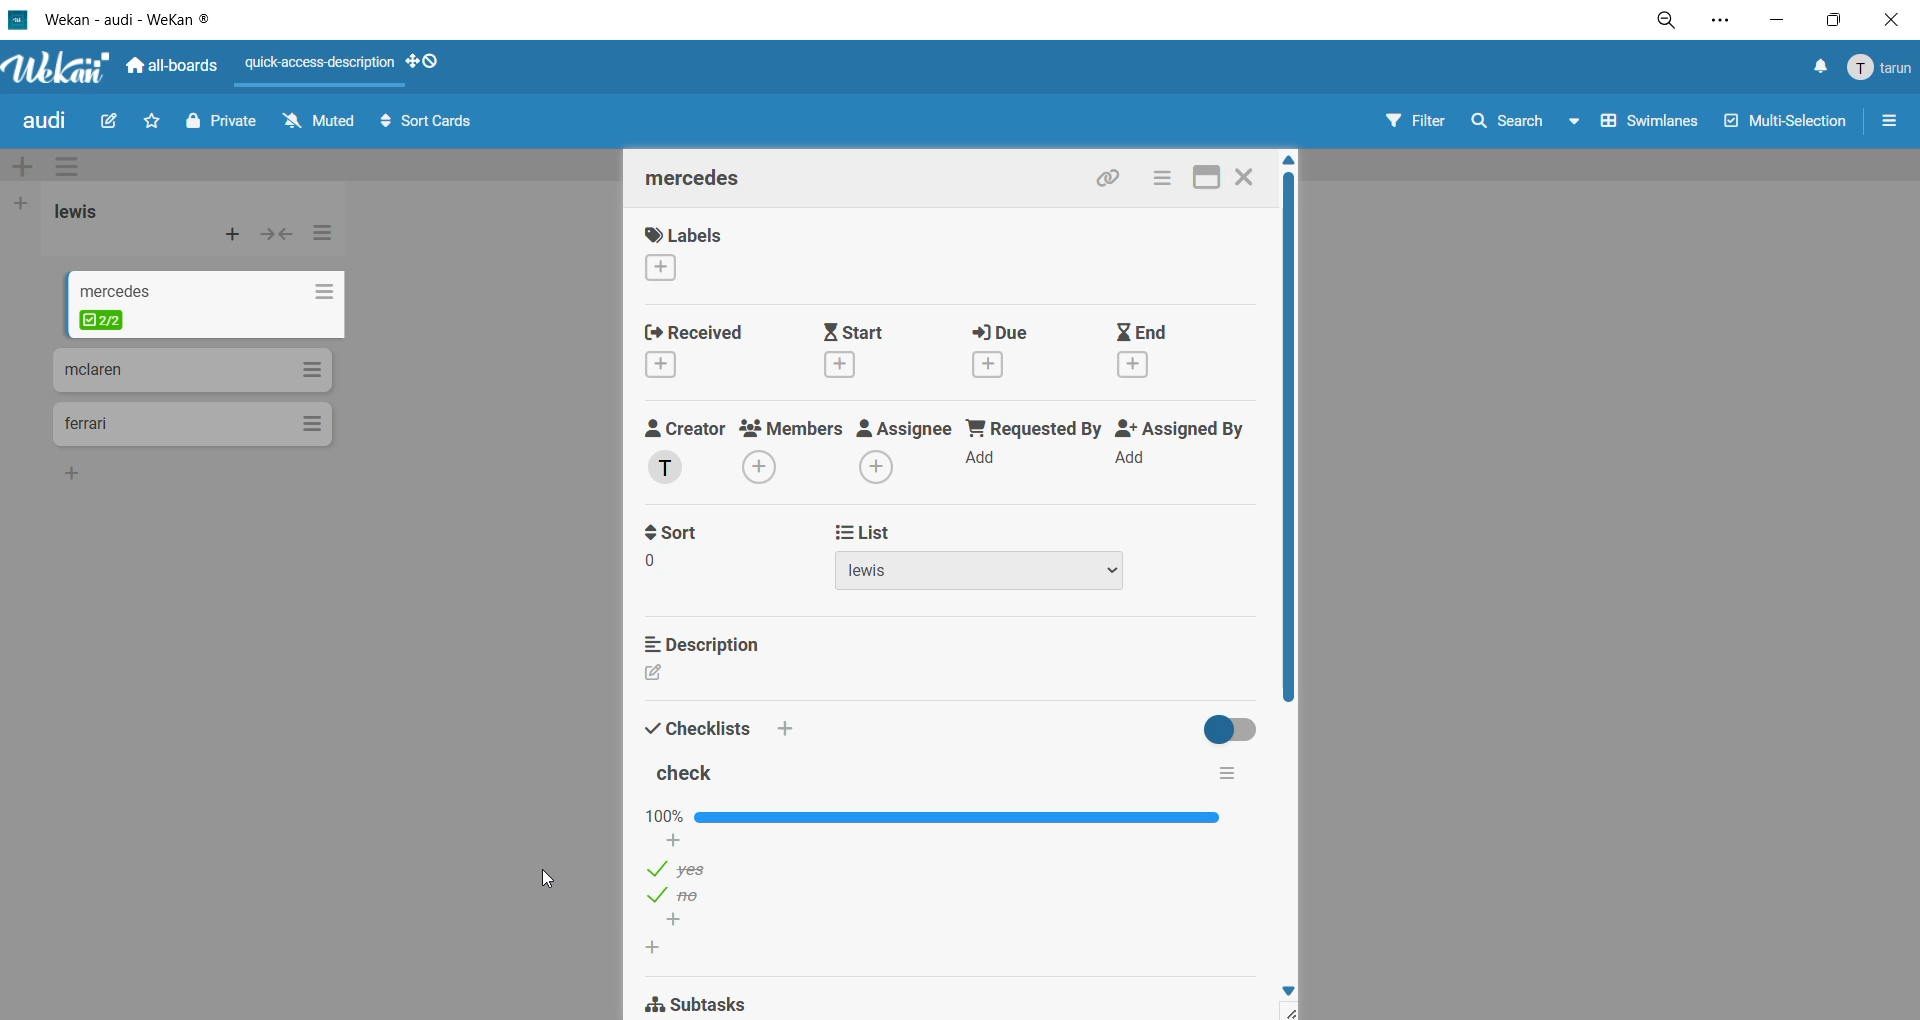 The width and height of the screenshot is (1920, 1020). Describe the element at coordinates (699, 549) in the screenshot. I see `sort` at that location.